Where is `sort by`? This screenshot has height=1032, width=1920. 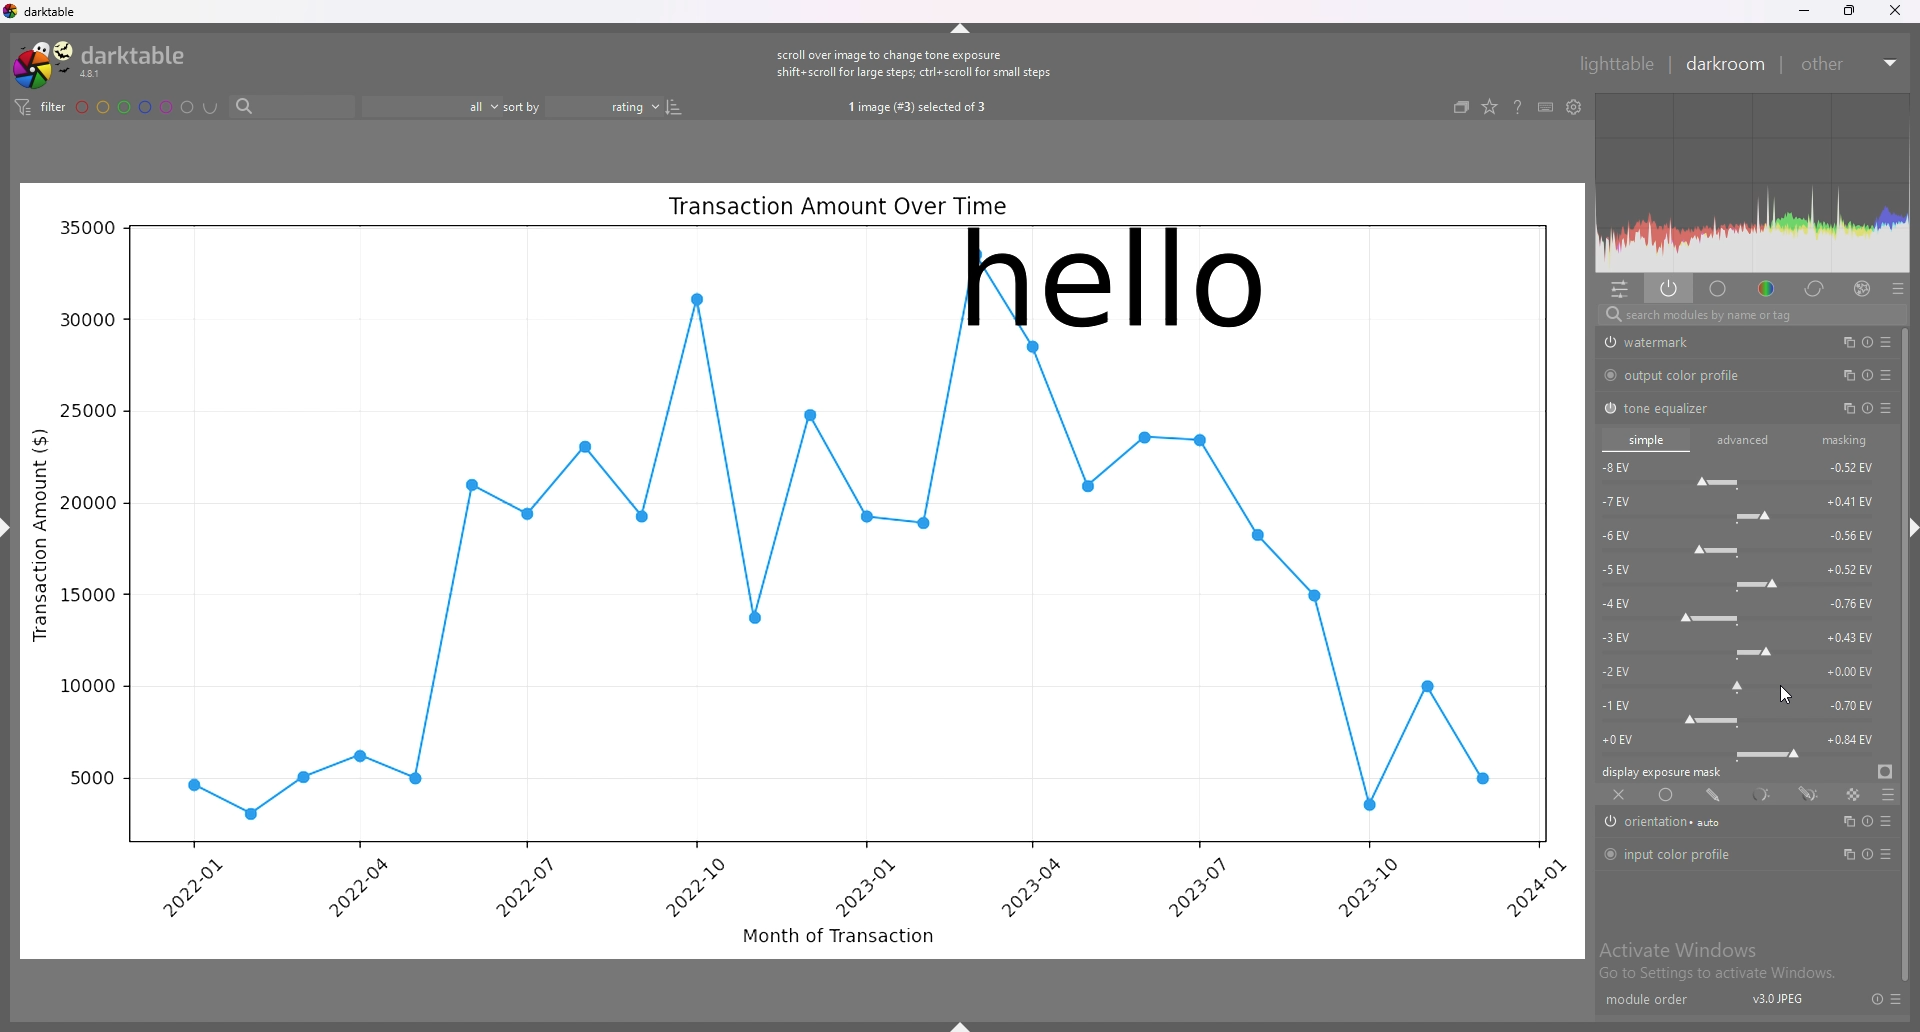 sort by is located at coordinates (524, 107).